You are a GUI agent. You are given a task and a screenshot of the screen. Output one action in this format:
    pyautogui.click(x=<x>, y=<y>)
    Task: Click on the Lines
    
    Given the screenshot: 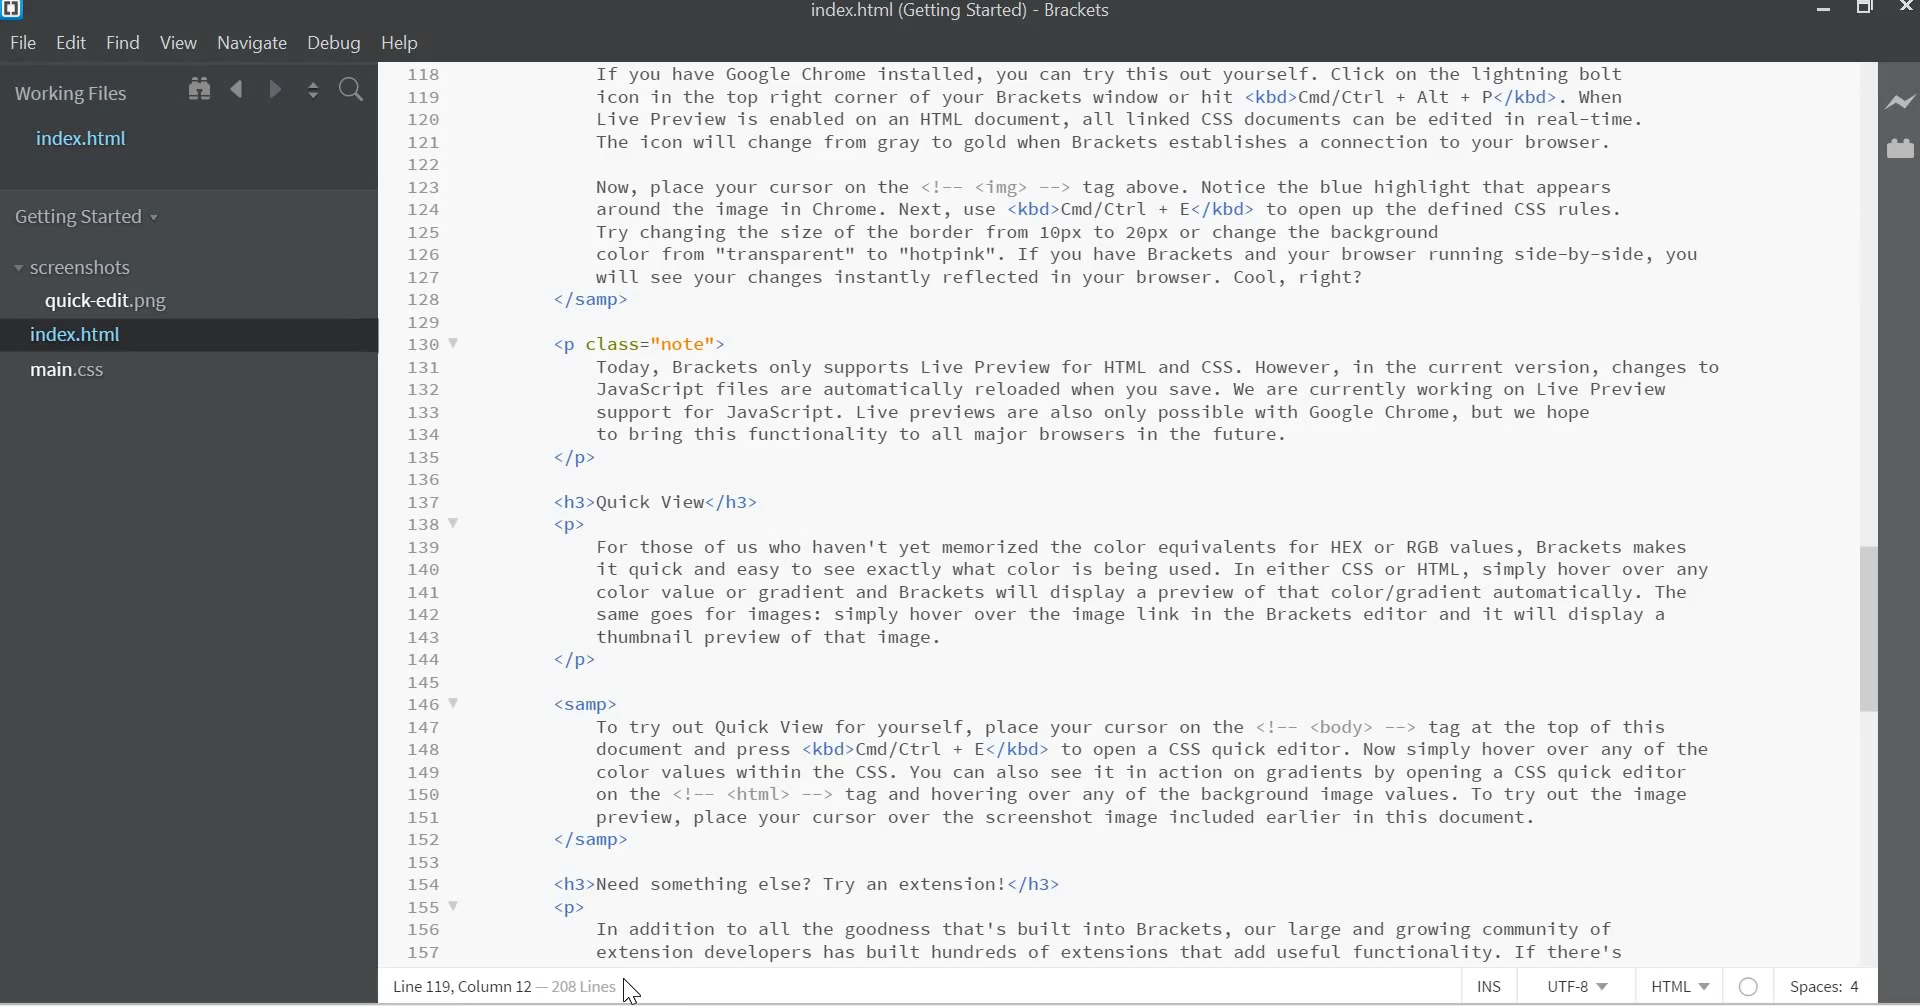 What is the action you would take?
    pyautogui.click(x=586, y=986)
    